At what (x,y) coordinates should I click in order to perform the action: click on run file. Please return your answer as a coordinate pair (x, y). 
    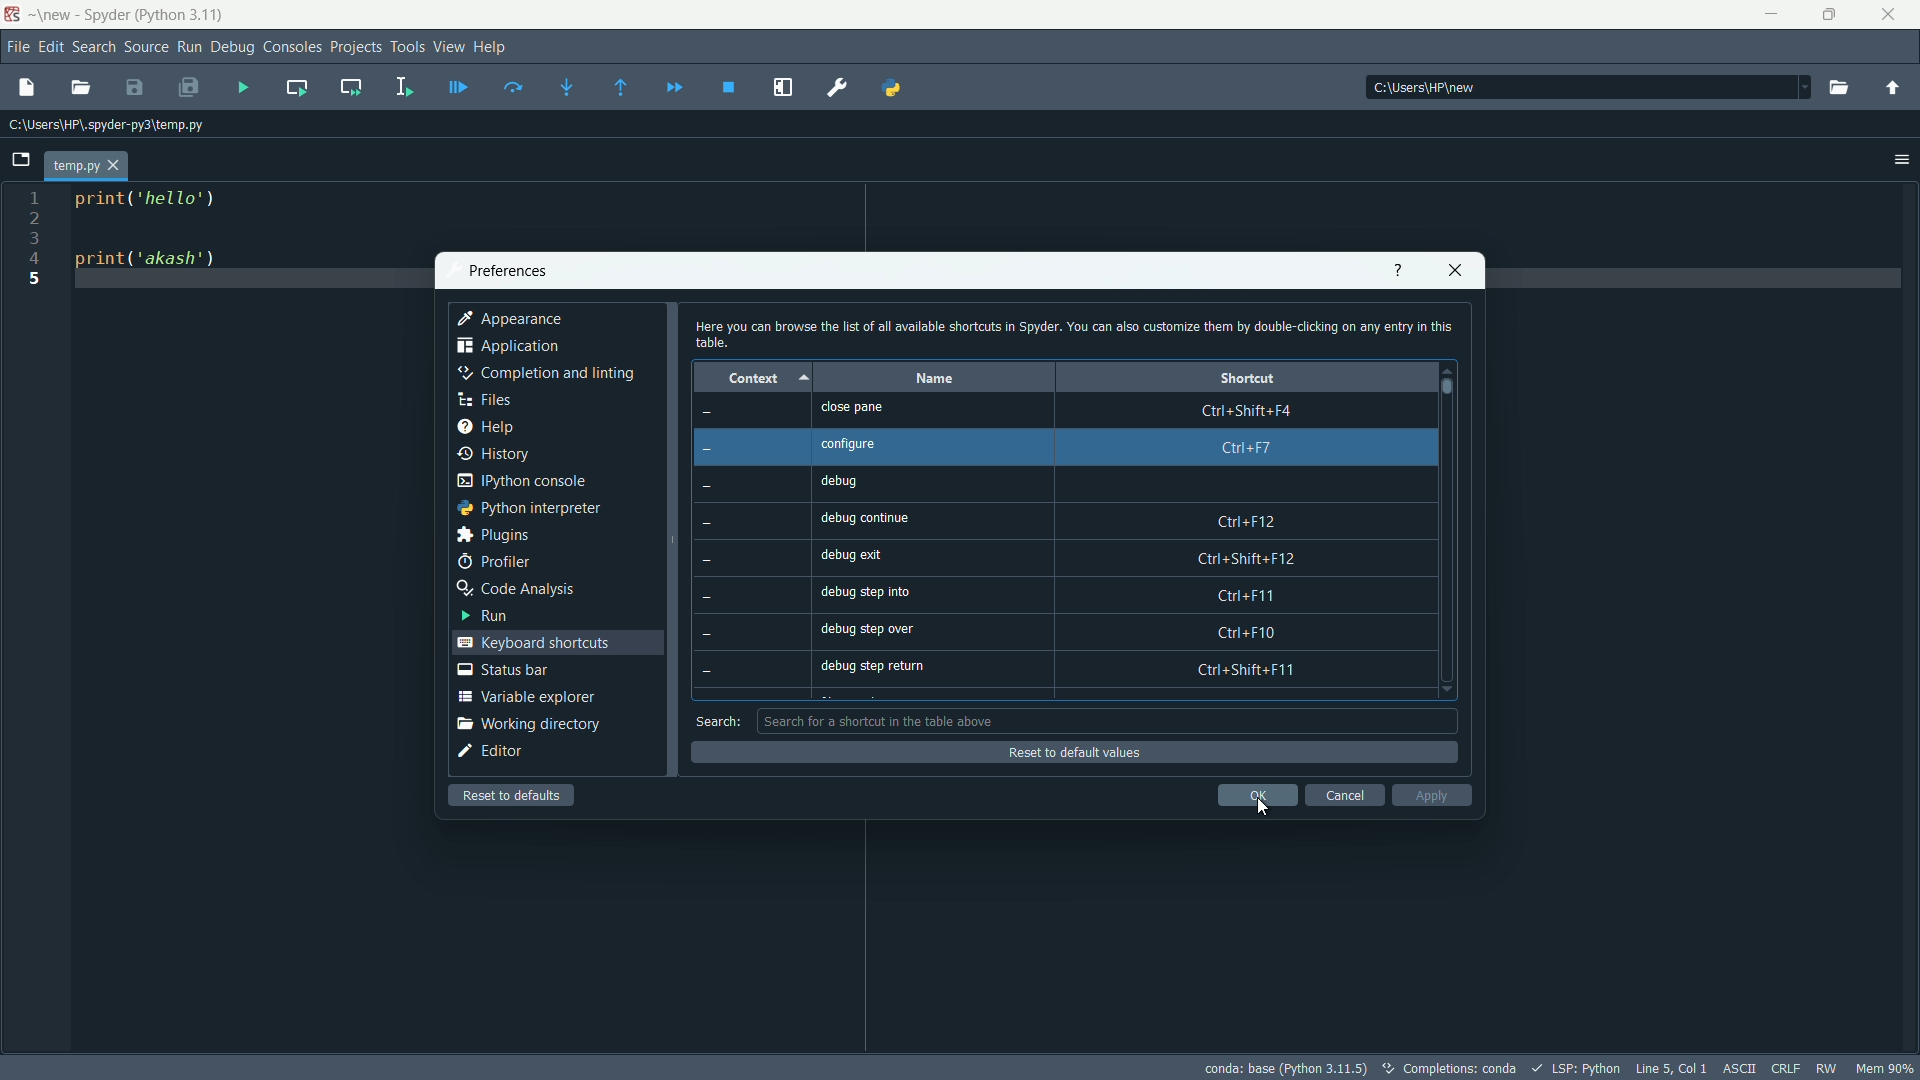
    Looking at the image, I should click on (241, 87).